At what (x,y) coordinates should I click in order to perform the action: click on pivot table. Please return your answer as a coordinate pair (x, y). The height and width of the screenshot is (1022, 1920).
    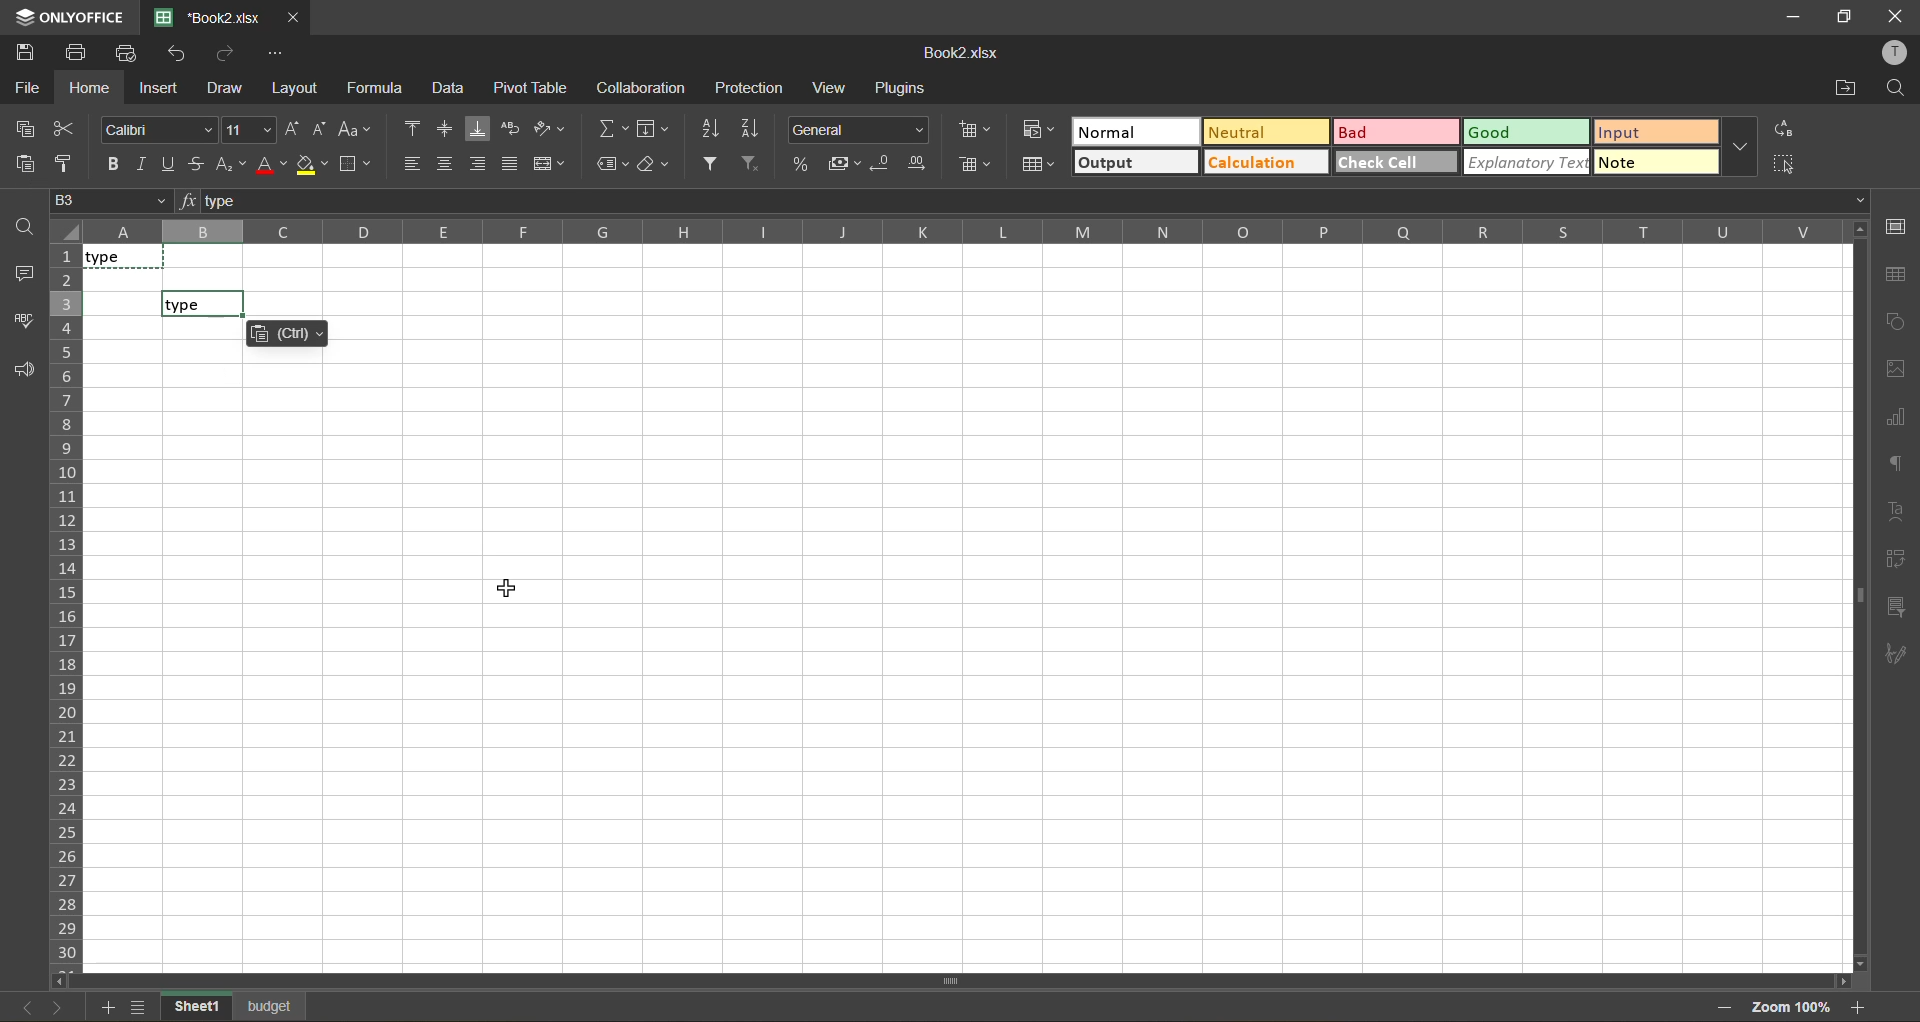
    Looking at the image, I should click on (532, 88).